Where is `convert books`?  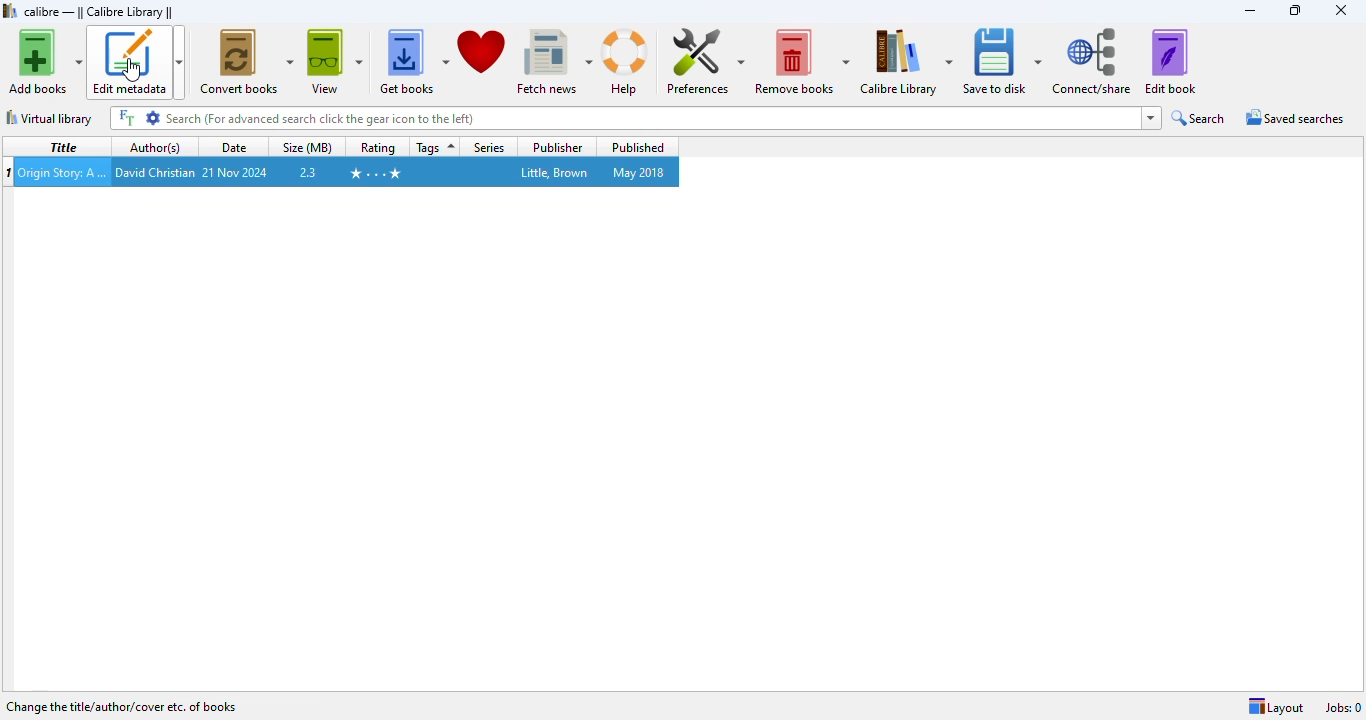
convert books is located at coordinates (245, 61).